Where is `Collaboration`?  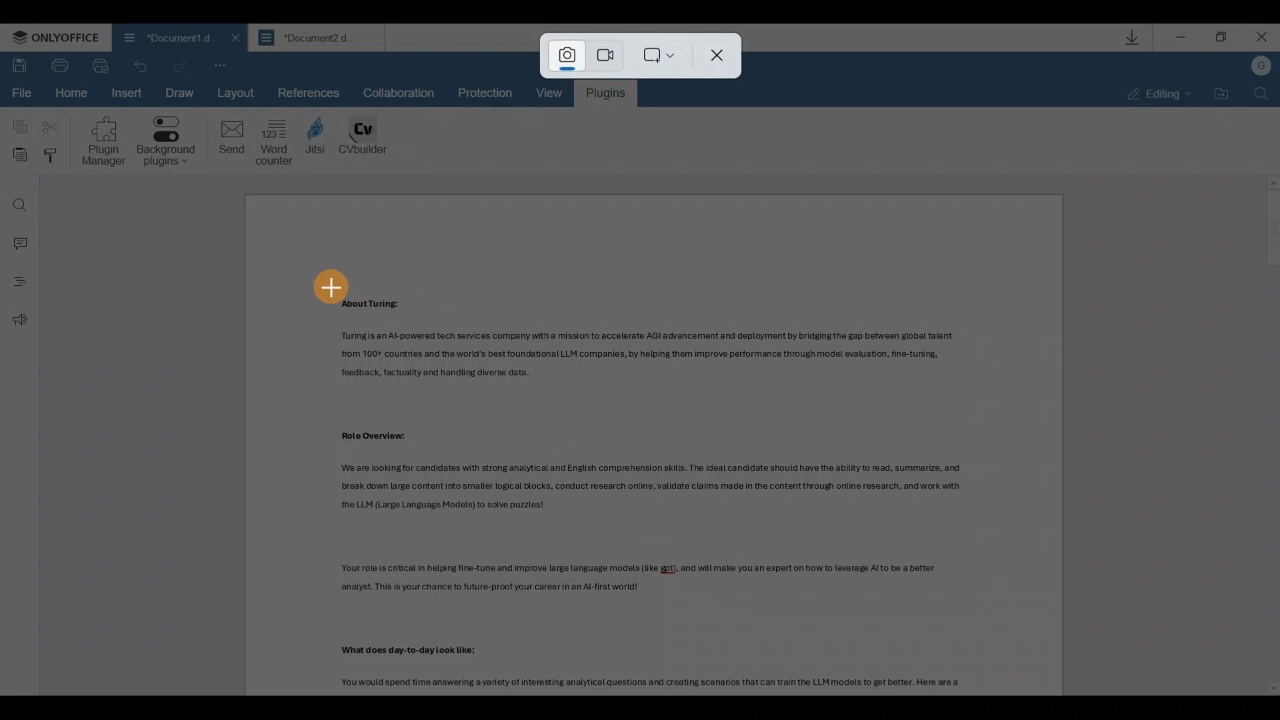
Collaboration is located at coordinates (396, 91).